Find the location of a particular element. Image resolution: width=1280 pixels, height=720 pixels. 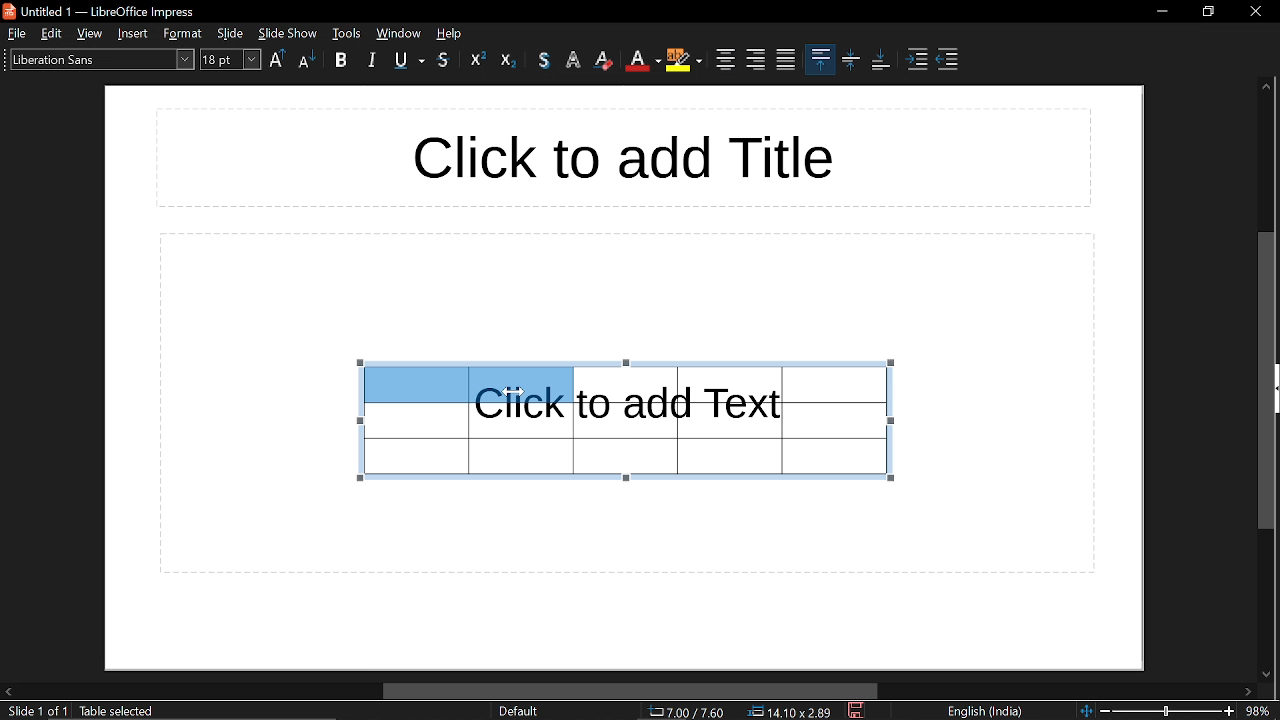

superscript is located at coordinates (478, 59).